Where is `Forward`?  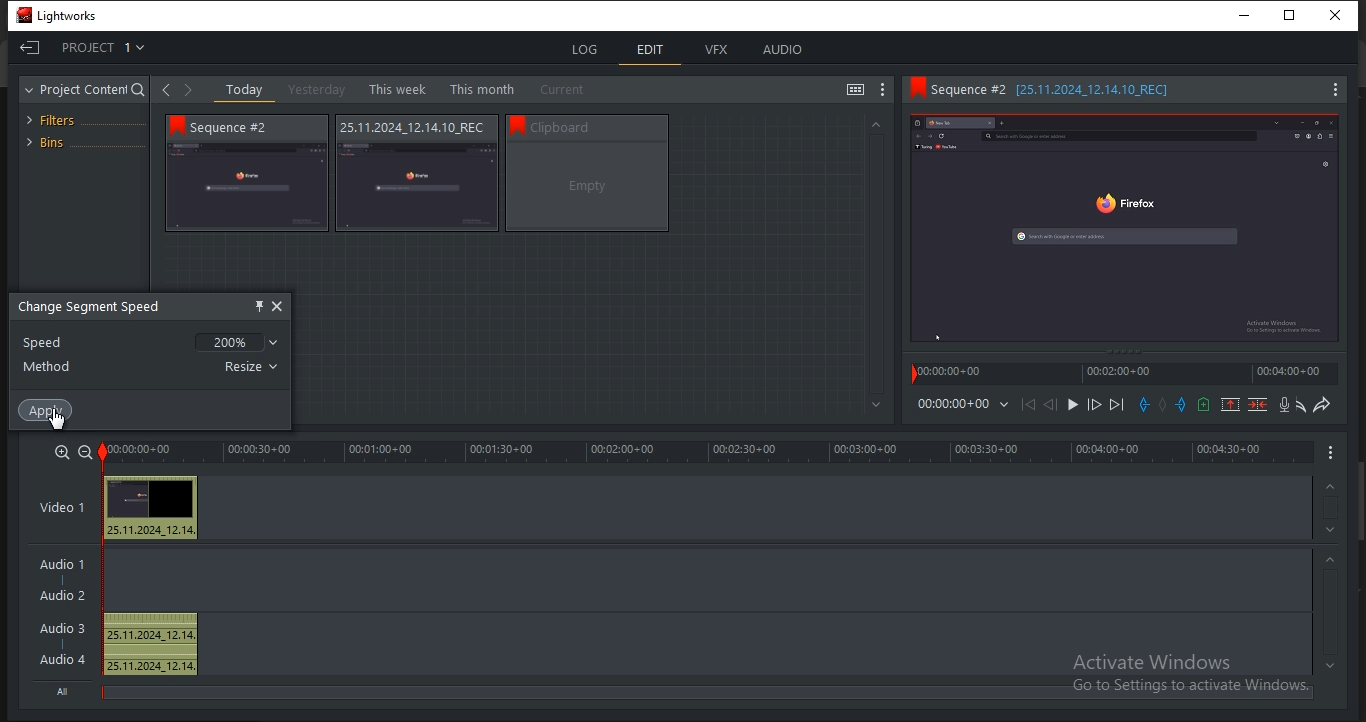
Forward is located at coordinates (186, 93).